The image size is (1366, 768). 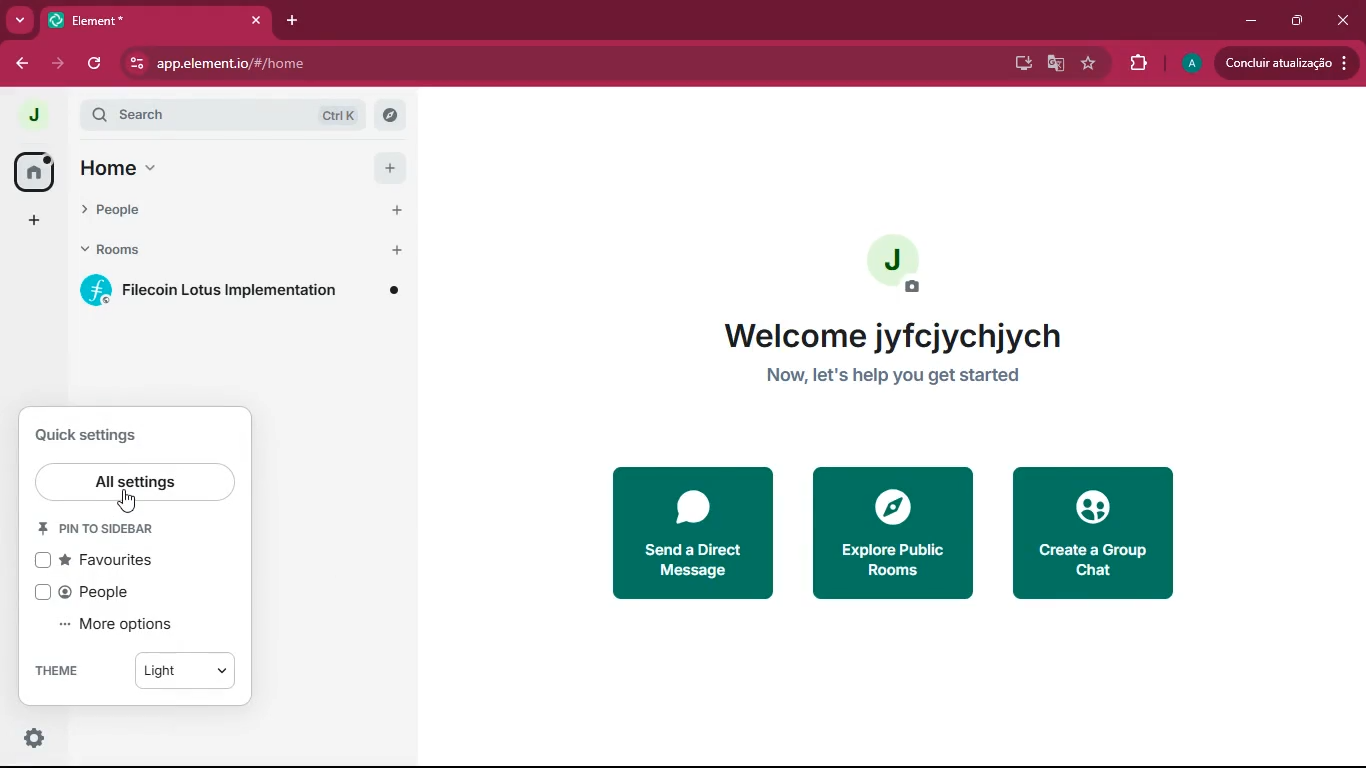 I want to click on explore, so click(x=890, y=534).